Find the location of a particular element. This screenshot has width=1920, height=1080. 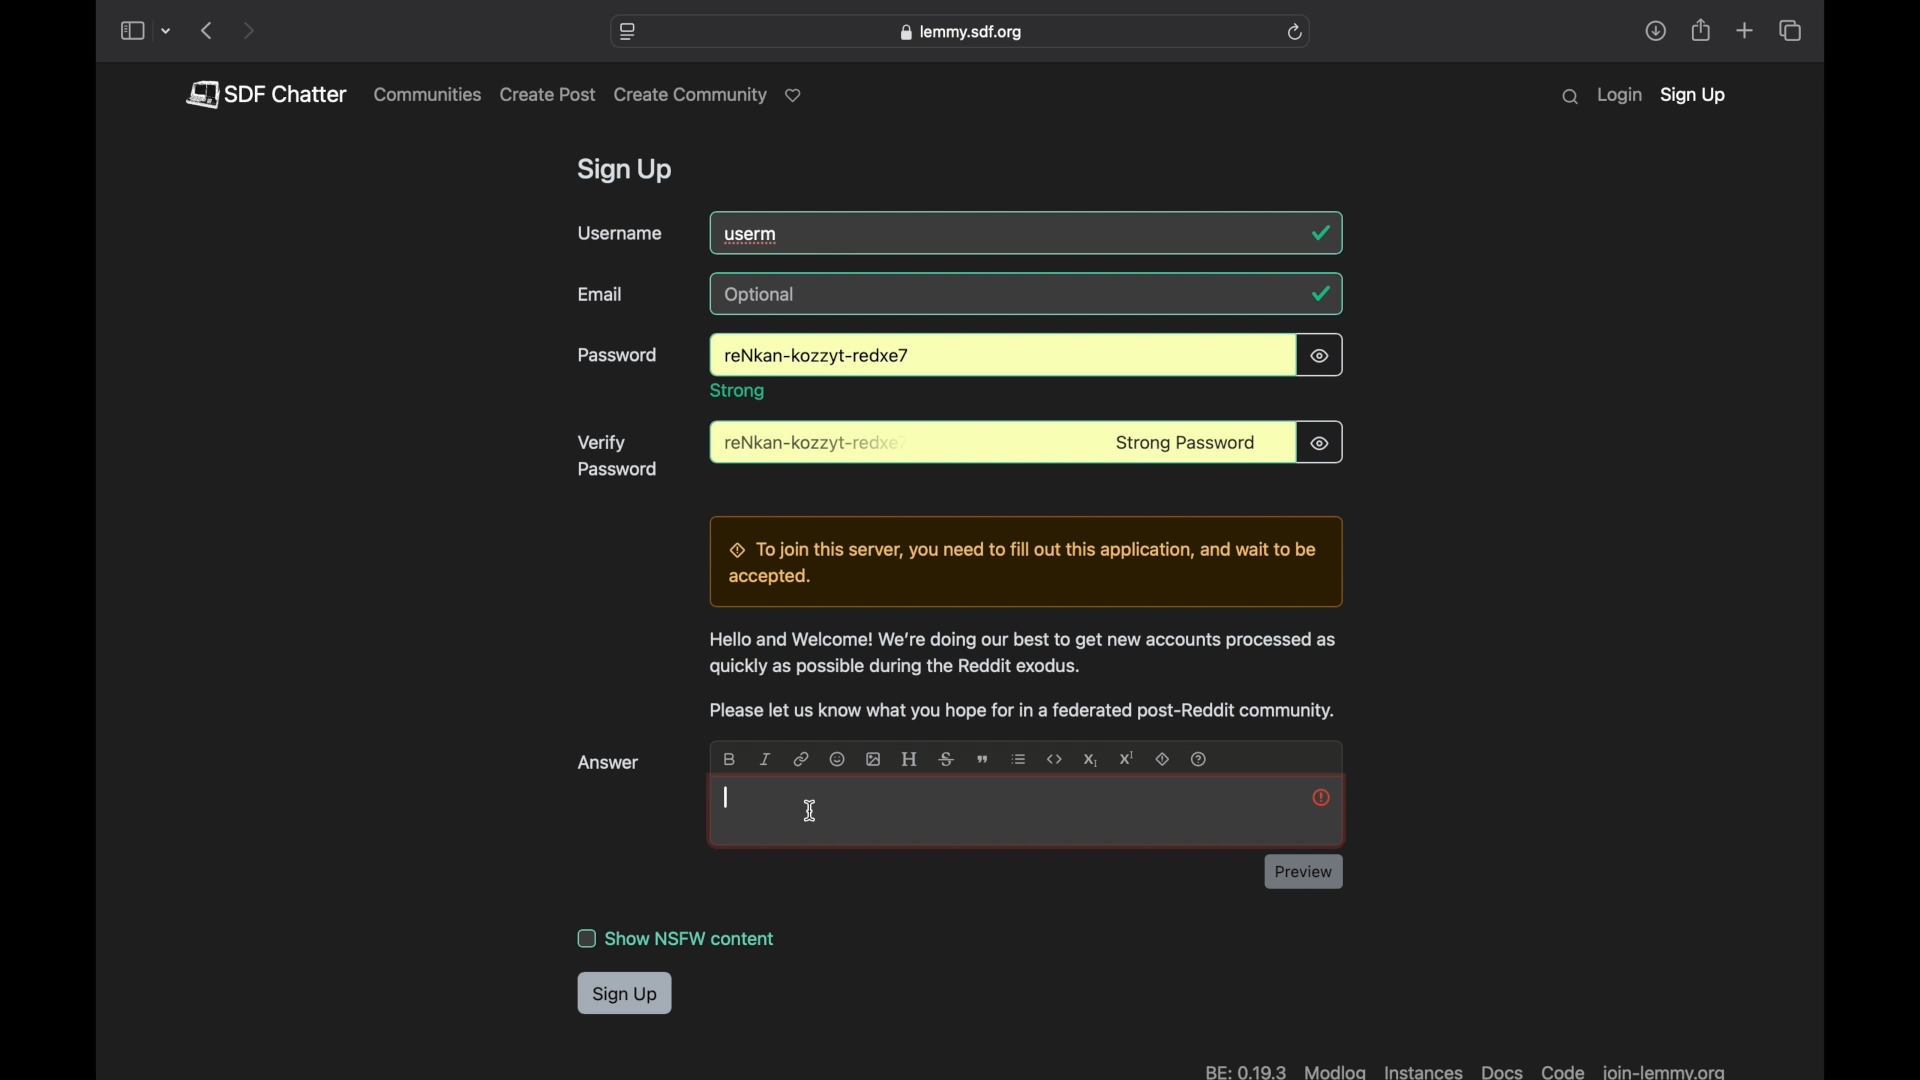

reddit posting notification is located at coordinates (1021, 712).